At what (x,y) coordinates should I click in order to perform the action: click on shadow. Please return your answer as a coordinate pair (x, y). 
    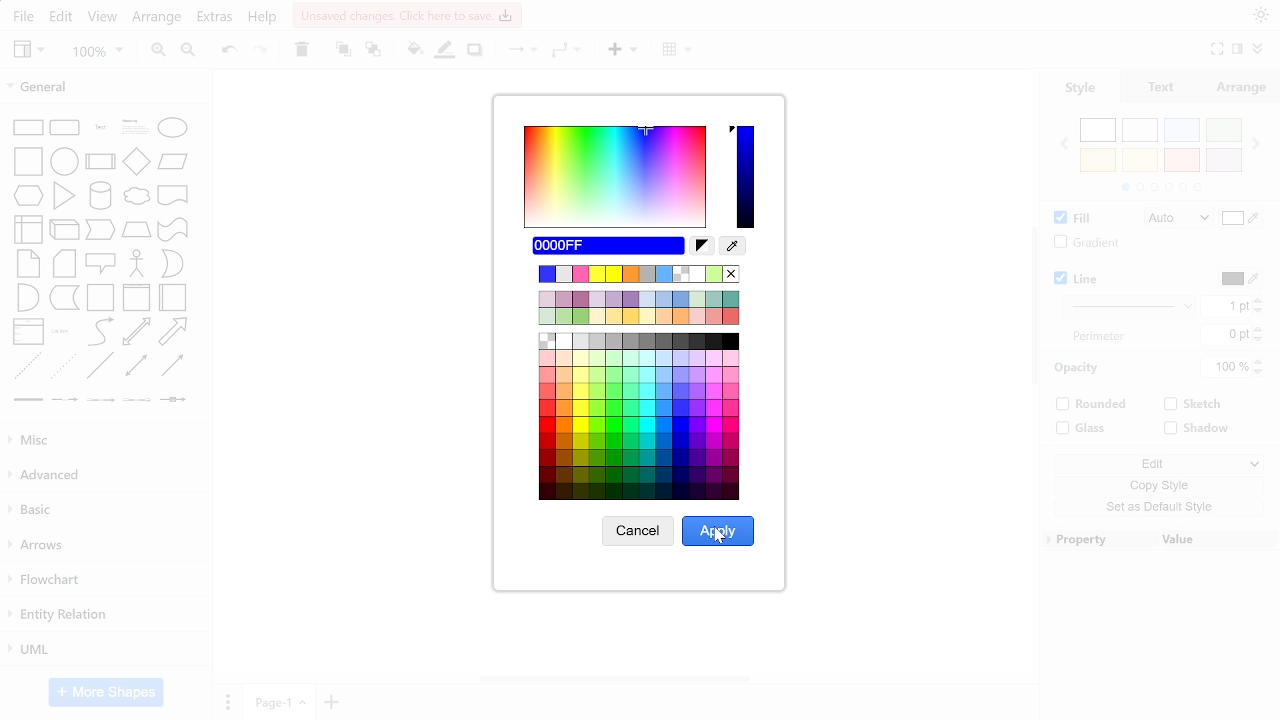
    Looking at the image, I should click on (1200, 429).